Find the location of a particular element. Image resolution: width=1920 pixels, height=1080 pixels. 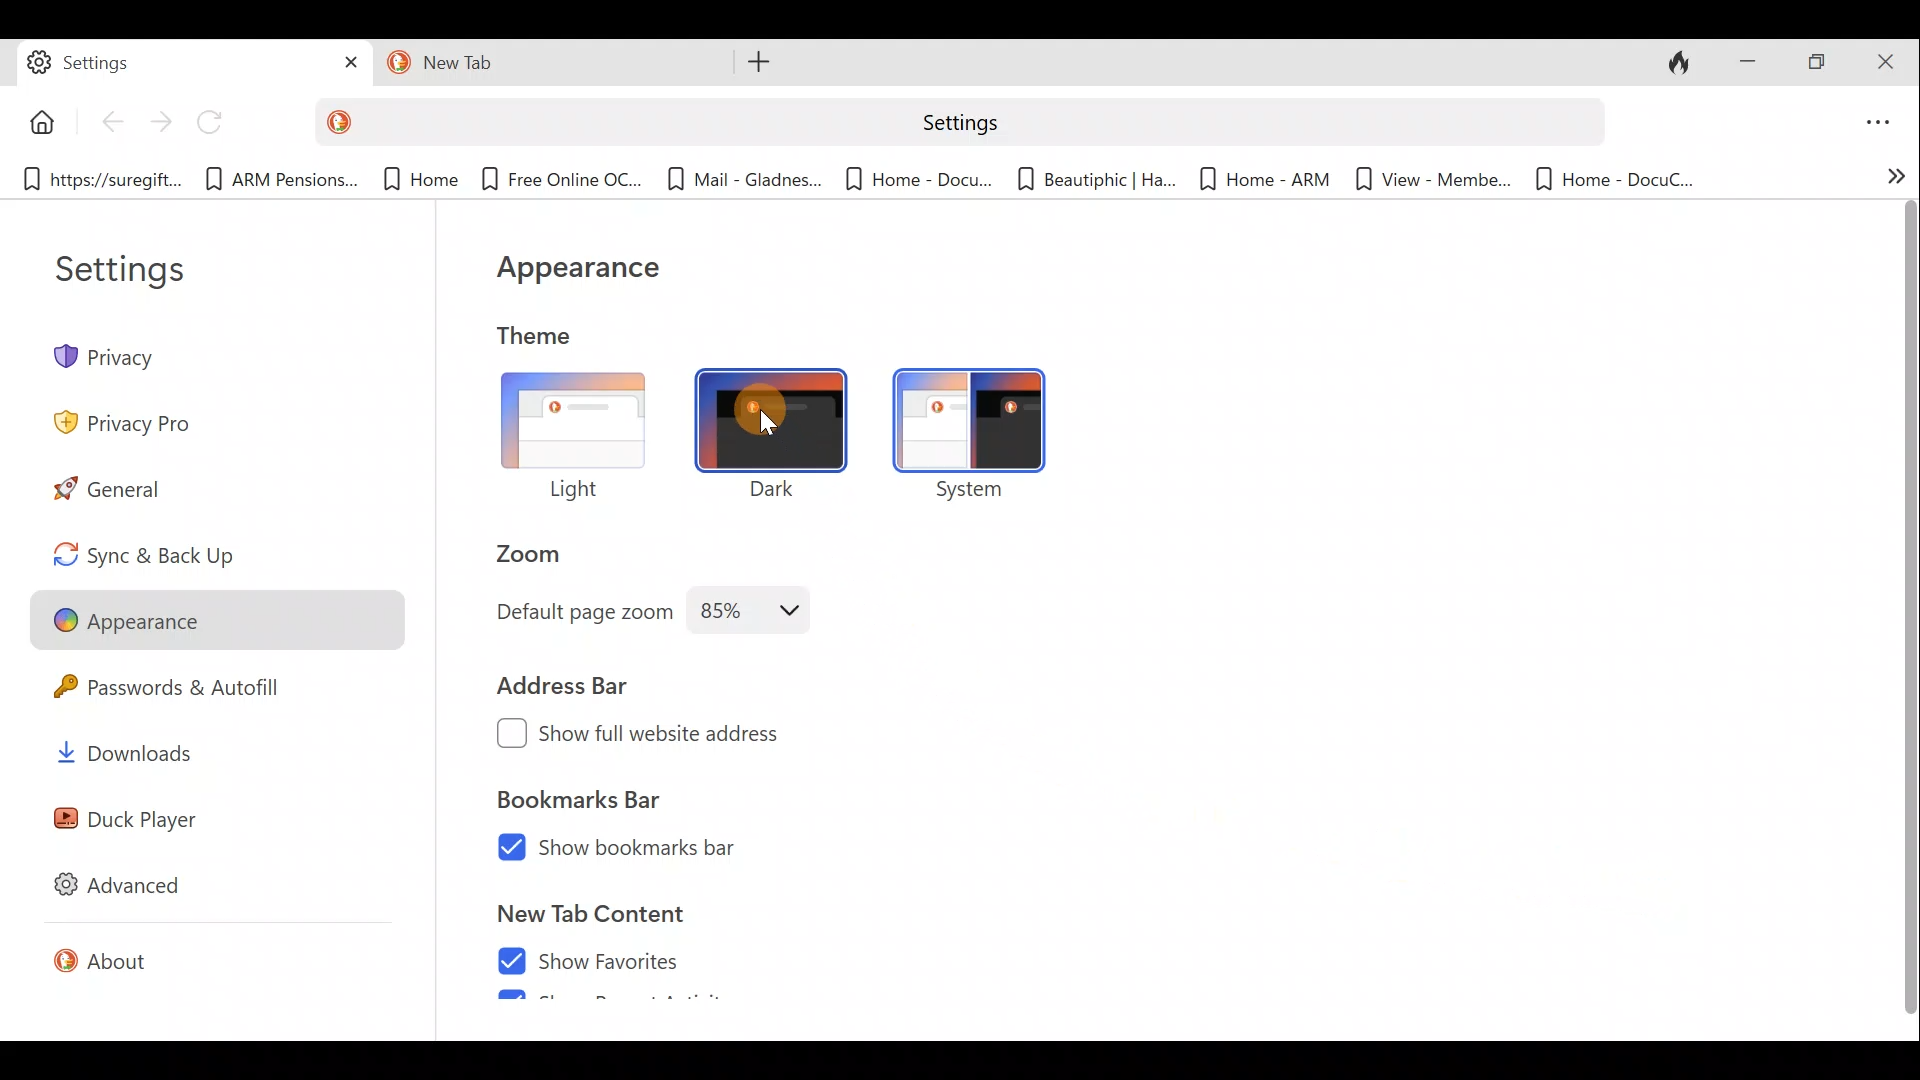

Duck player is located at coordinates (127, 820).